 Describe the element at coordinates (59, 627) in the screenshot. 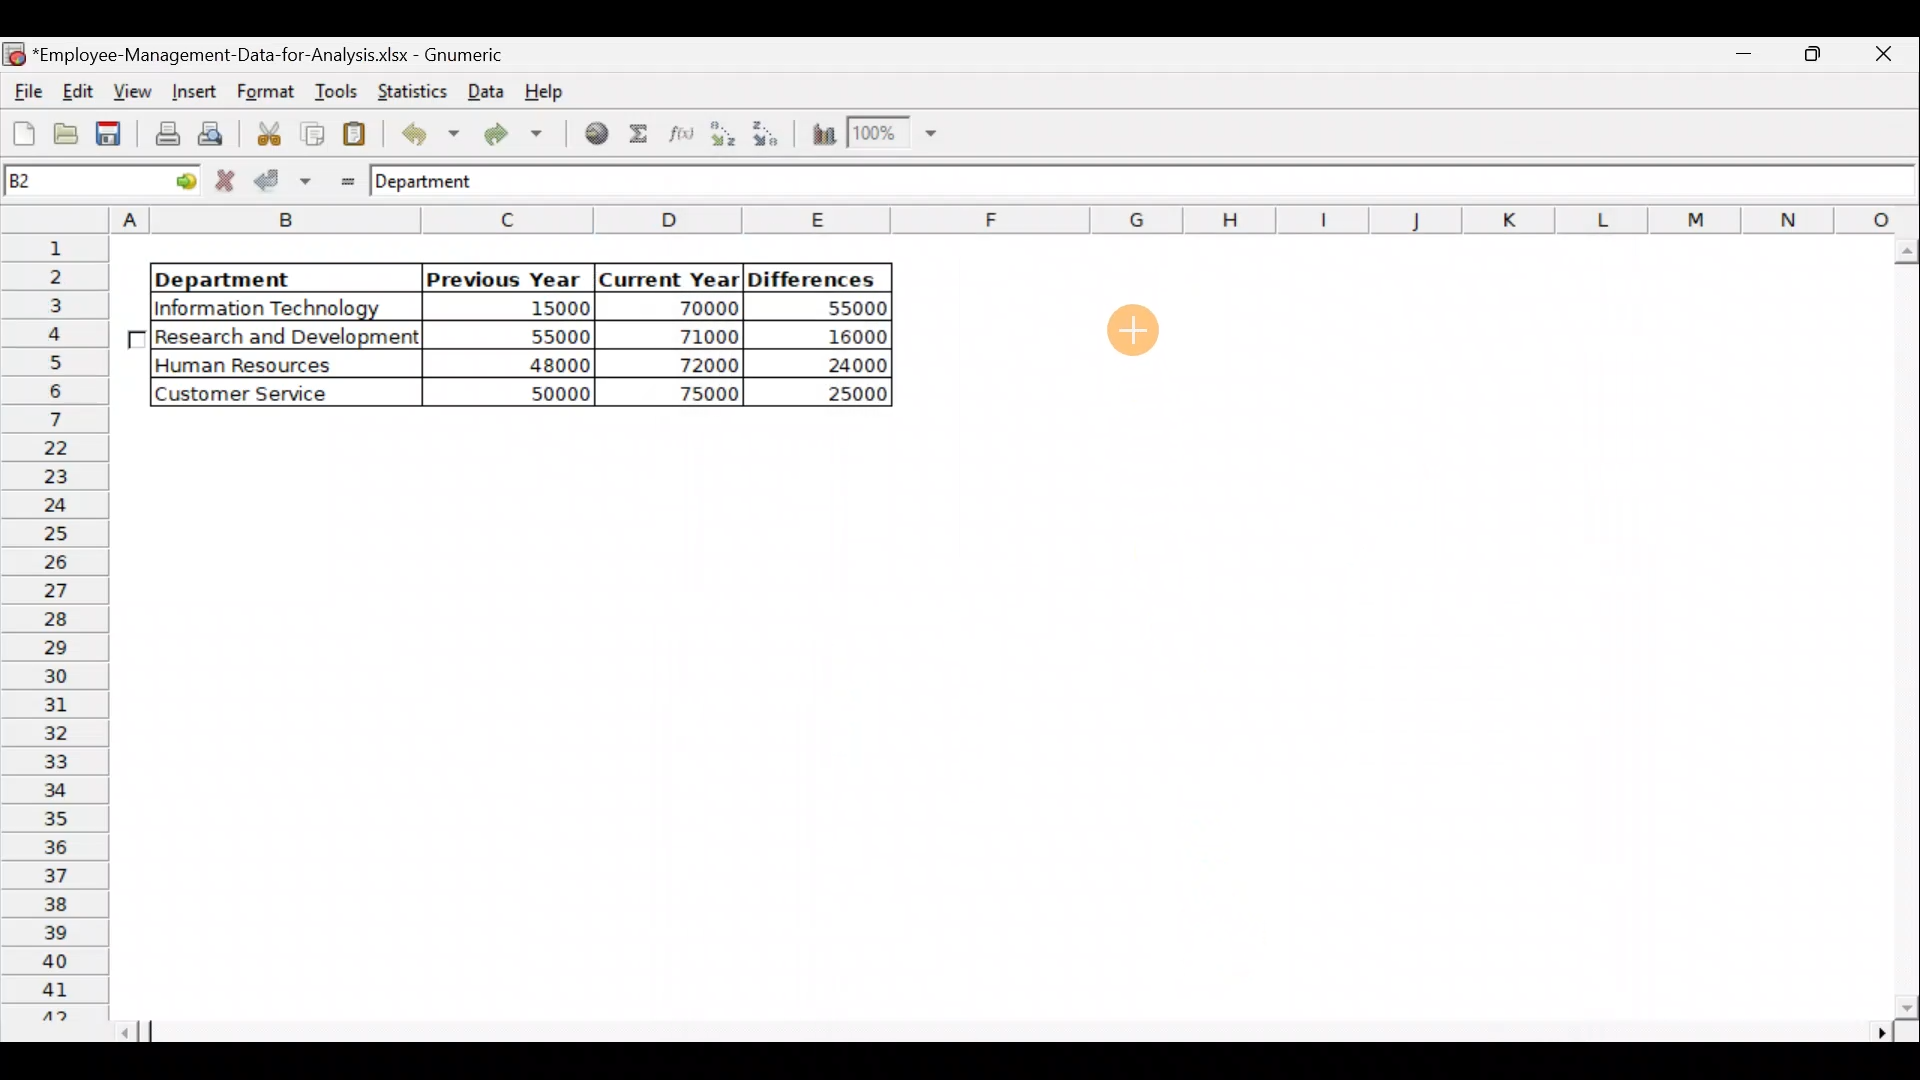

I see `Rows` at that location.